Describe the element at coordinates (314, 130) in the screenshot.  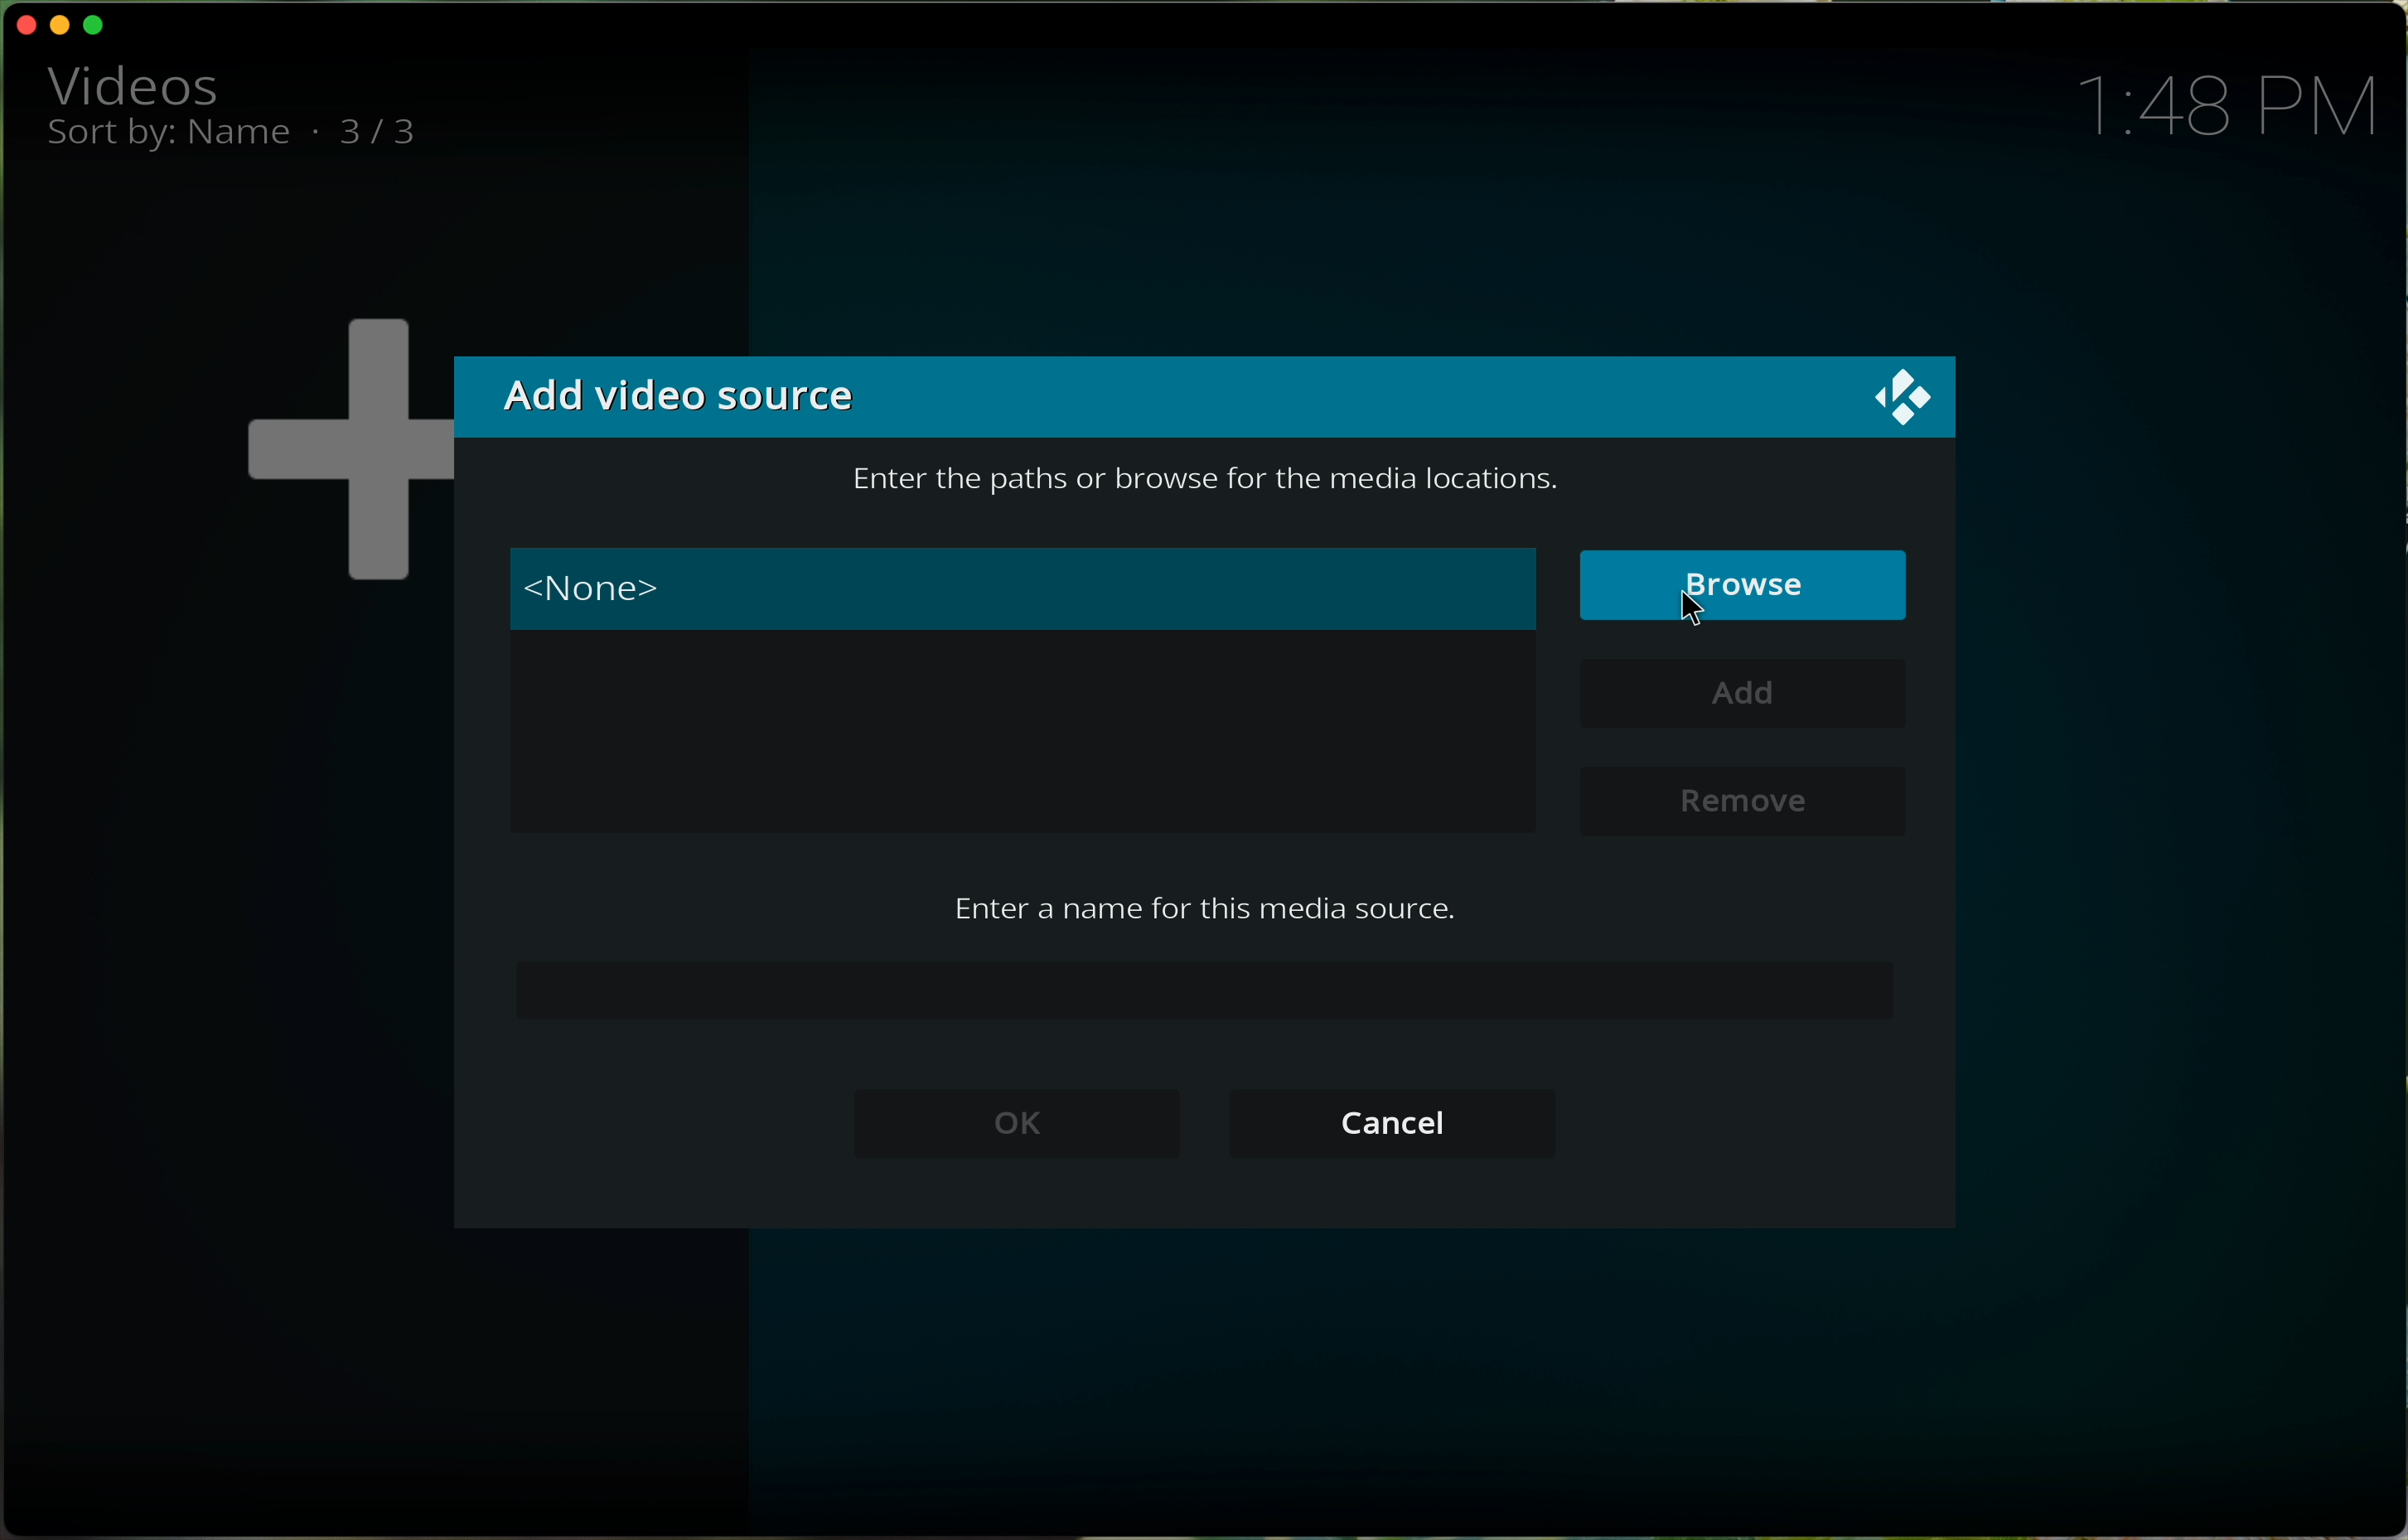
I see `.` at that location.